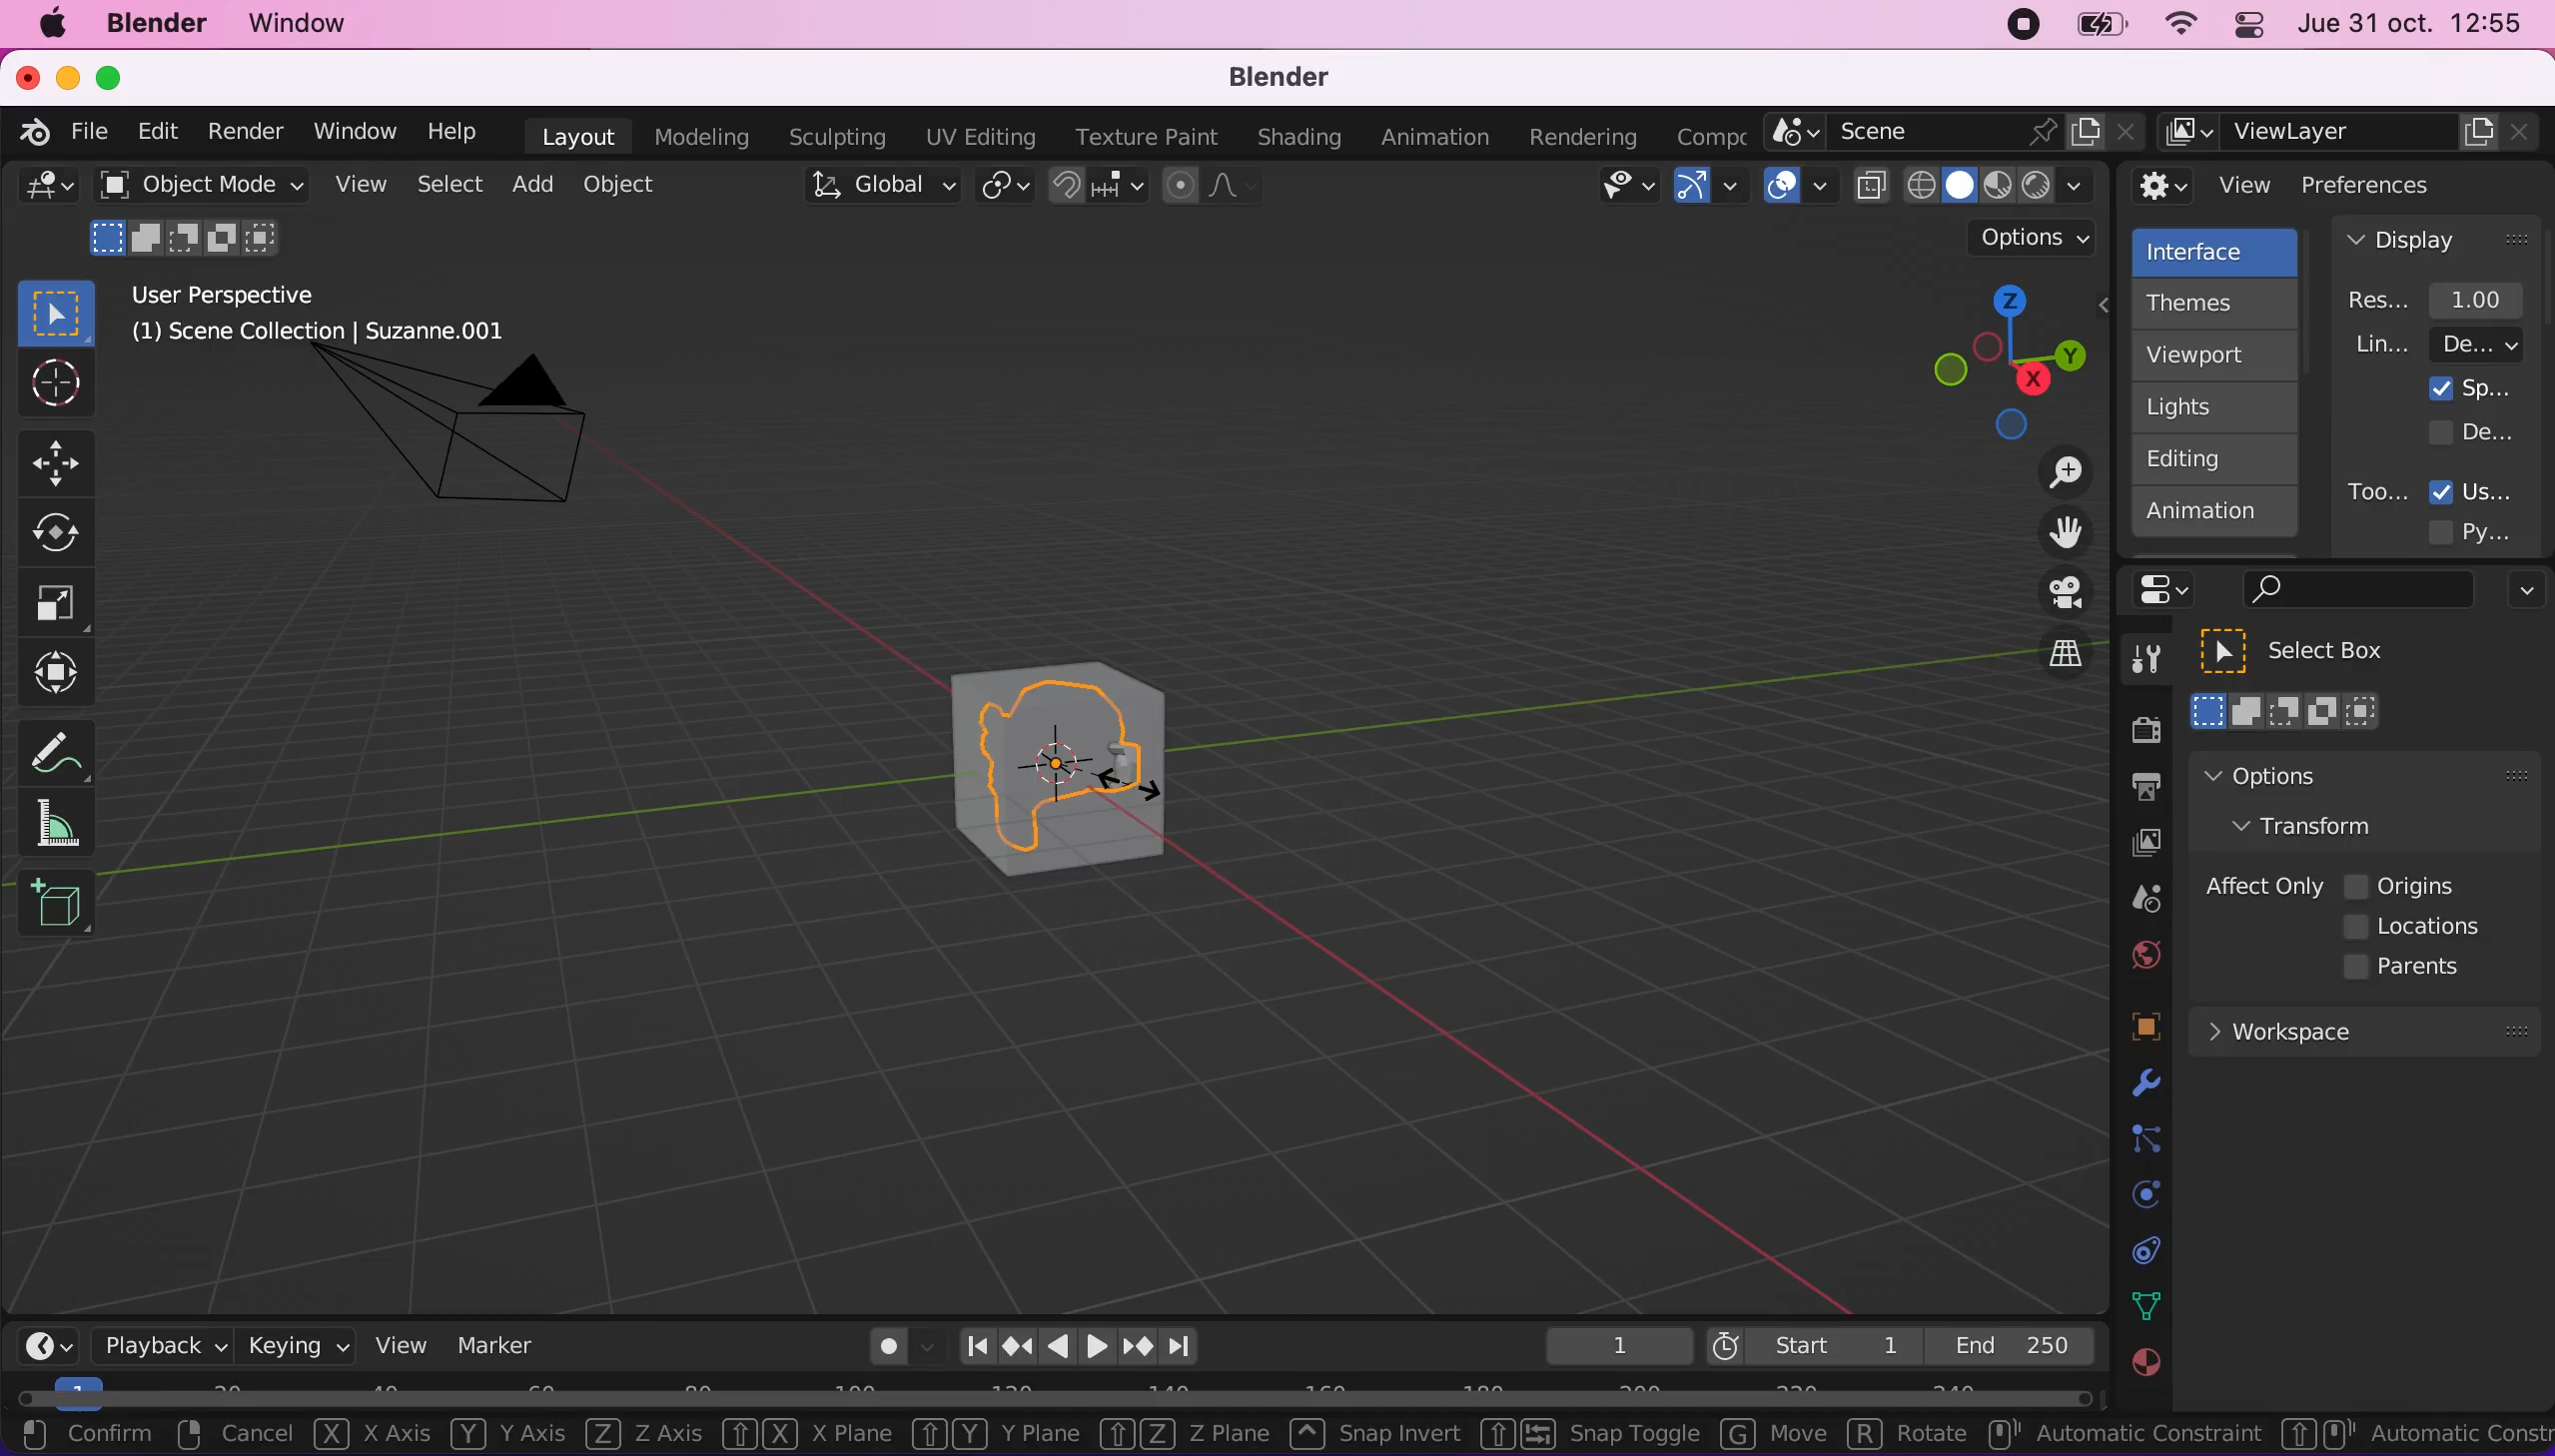 This screenshot has height=1456, width=2555. I want to click on window, so click(353, 131).